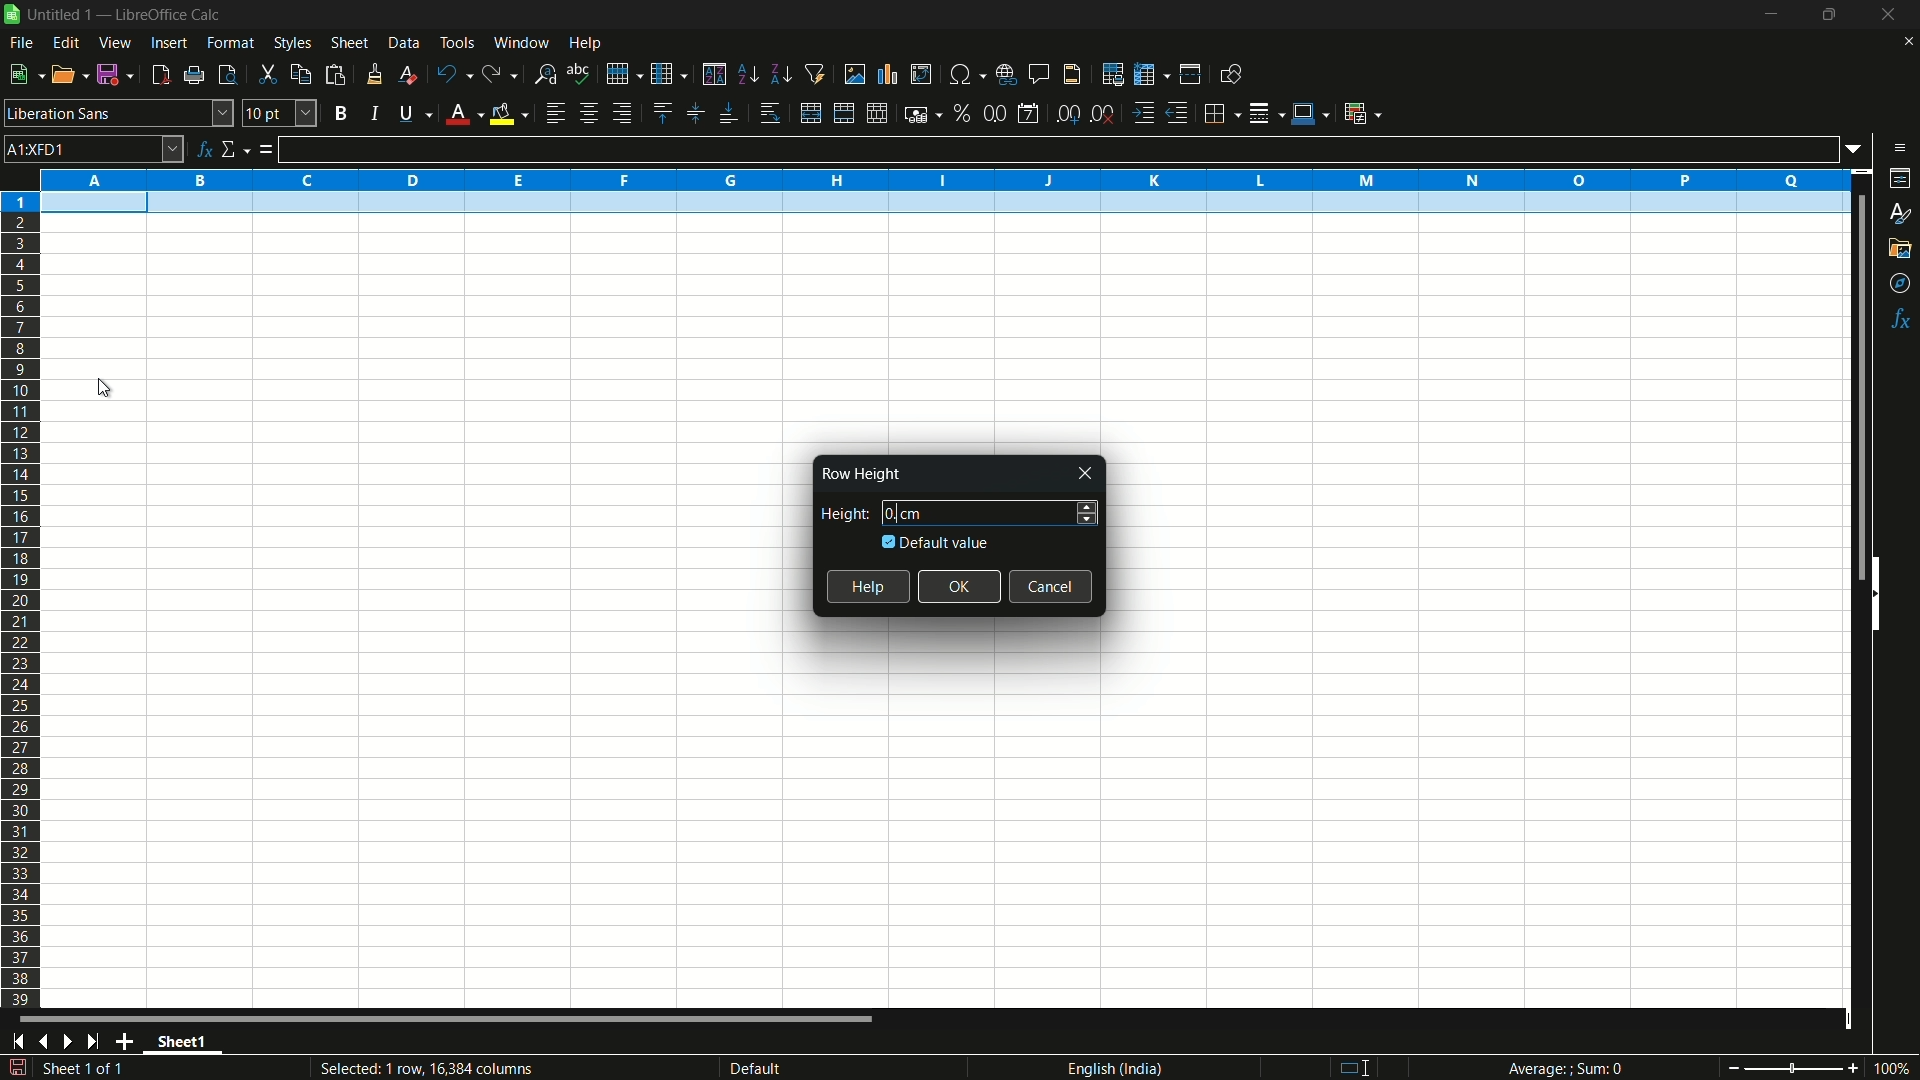 Image resolution: width=1920 pixels, height=1080 pixels. I want to click on insert menu, so click(167, 43).